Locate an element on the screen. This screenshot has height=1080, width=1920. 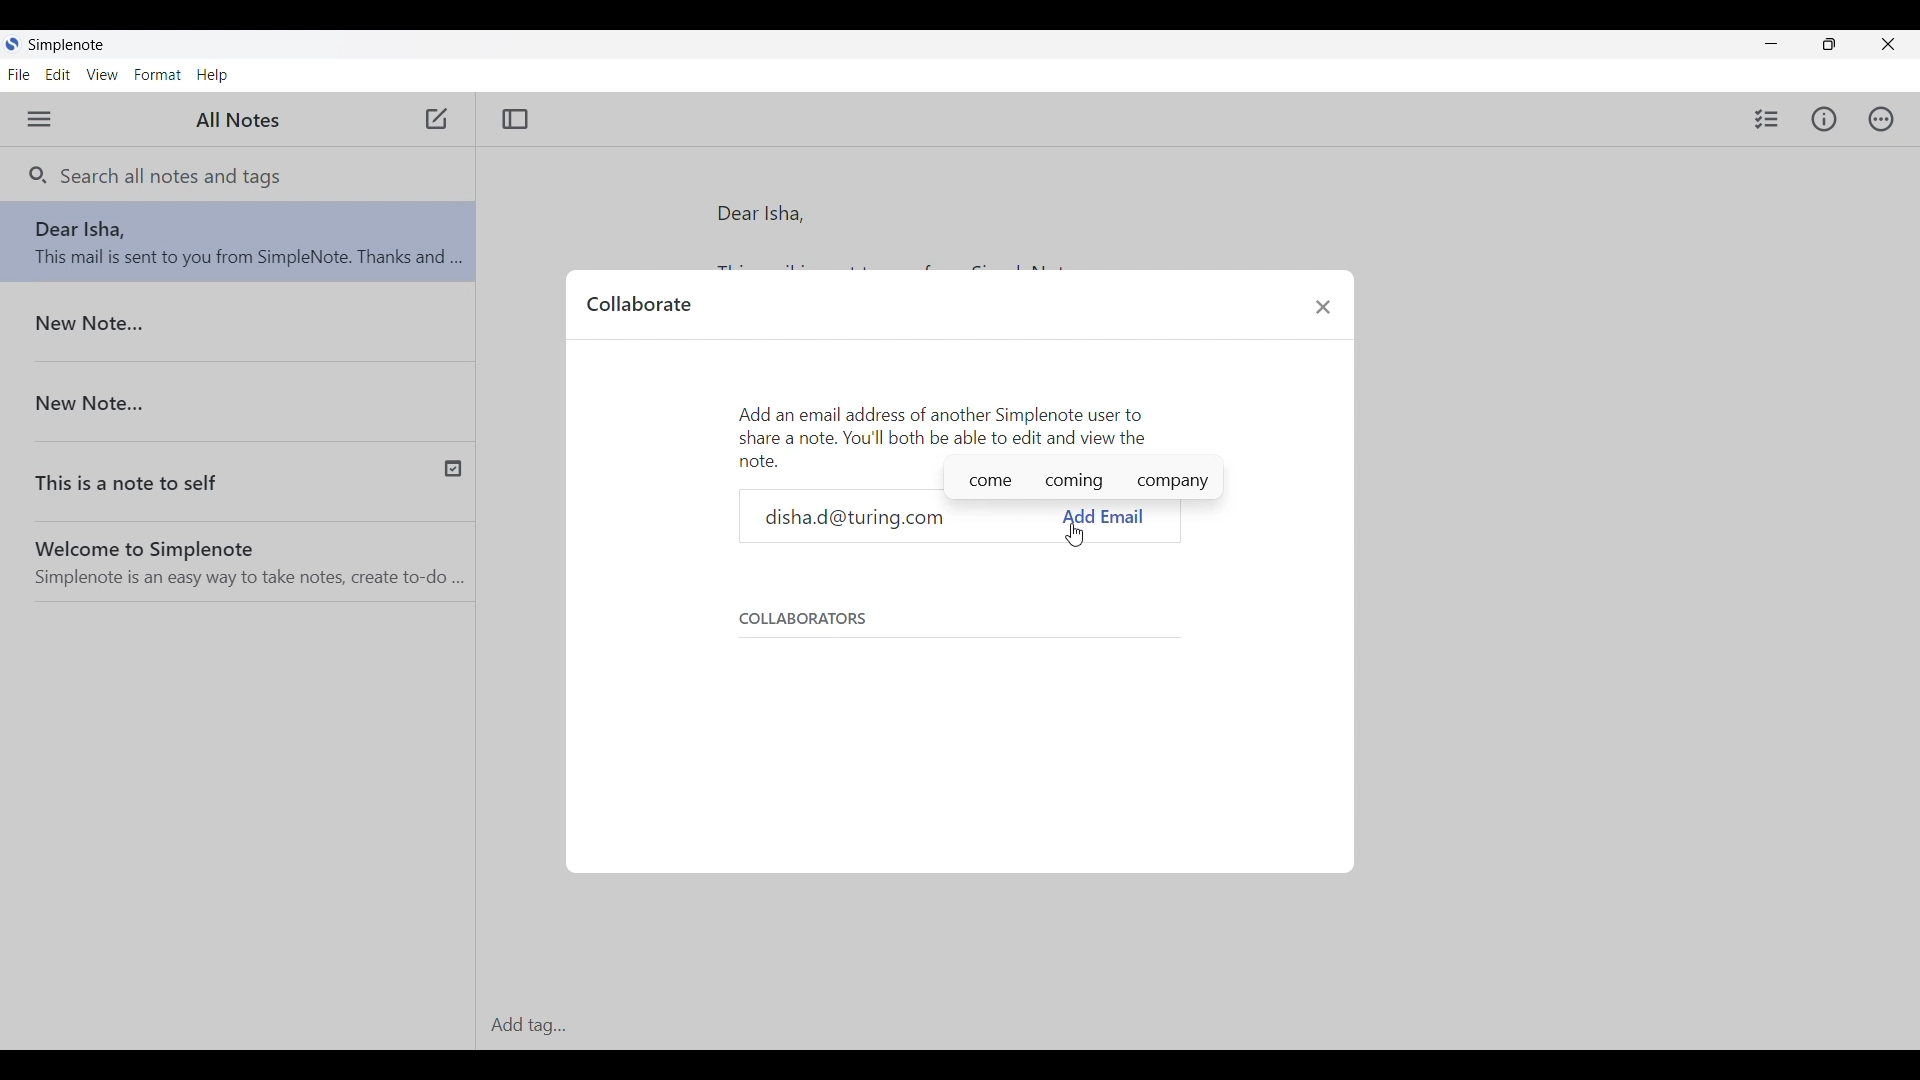
Close is located at coordinates (1324, 306).